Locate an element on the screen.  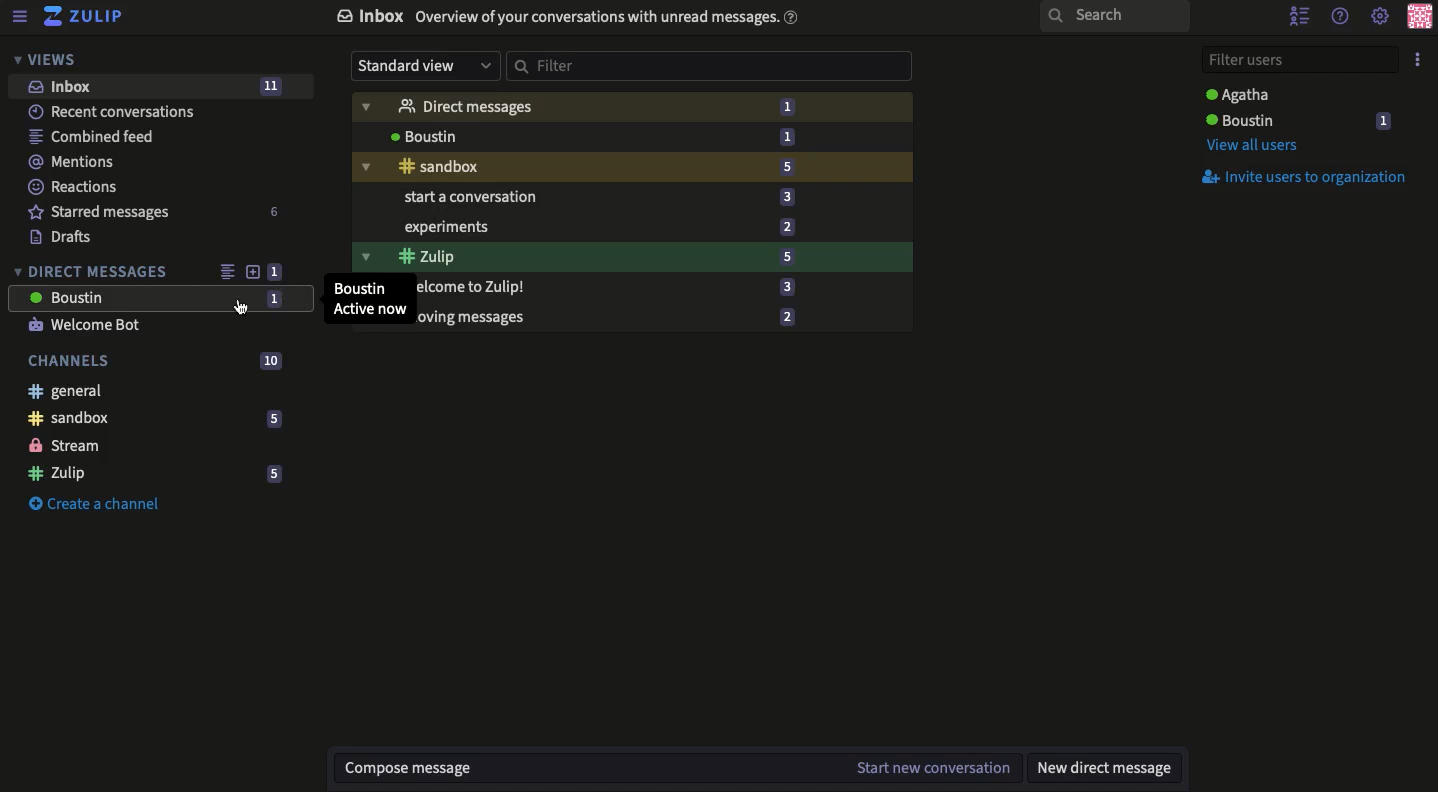
DM is located at coordinates (628, 103).